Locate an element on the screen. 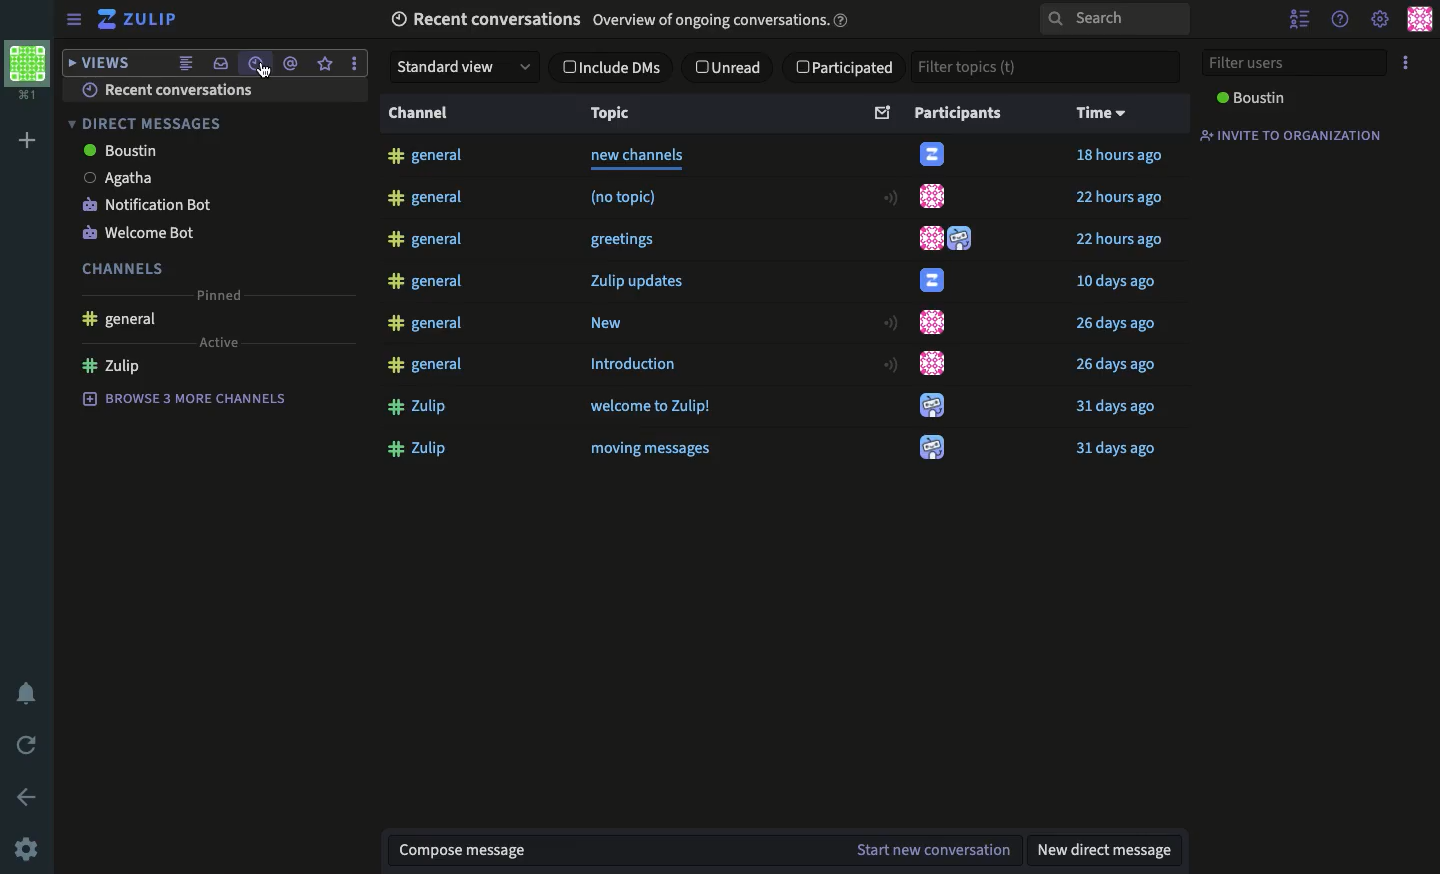 This screenshot has height=874, width=1440. pinned is located at coordinates (220, 295).